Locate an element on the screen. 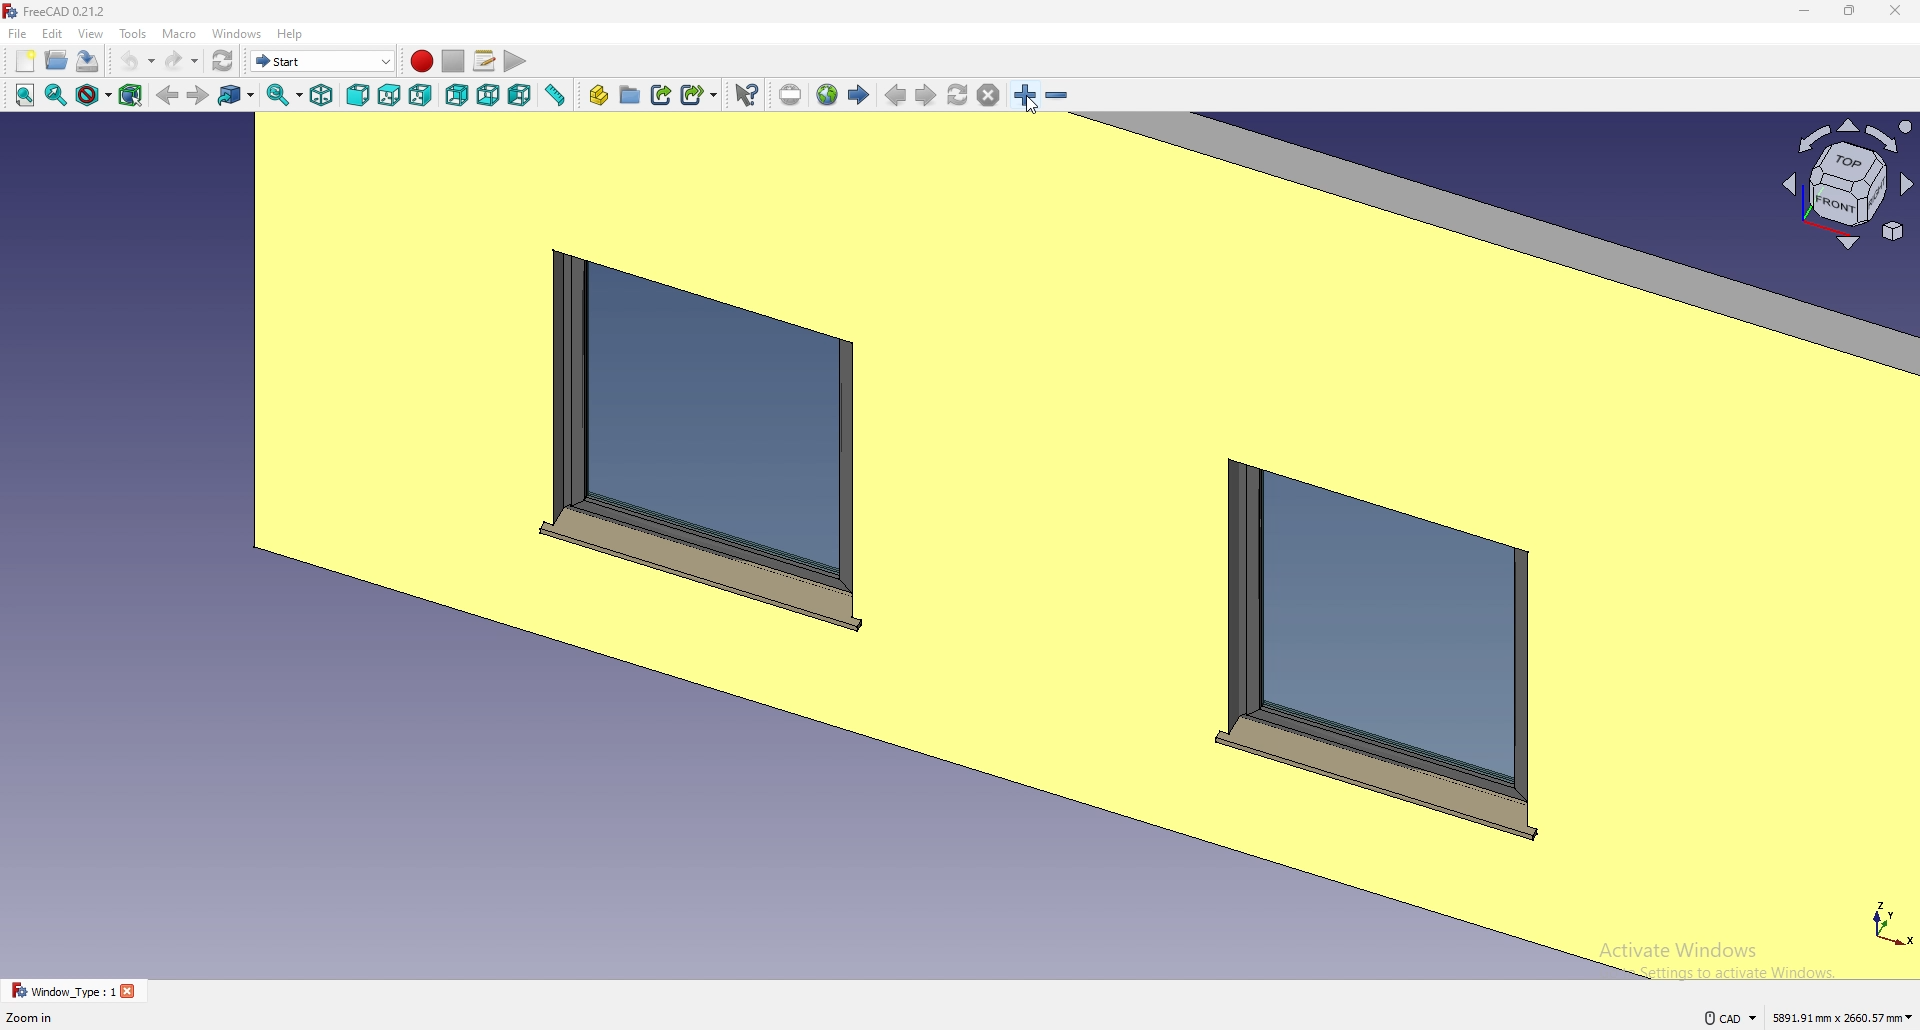 This screenshot has width=1920, height=1030. bounding box is located at coordinates (130, 96).